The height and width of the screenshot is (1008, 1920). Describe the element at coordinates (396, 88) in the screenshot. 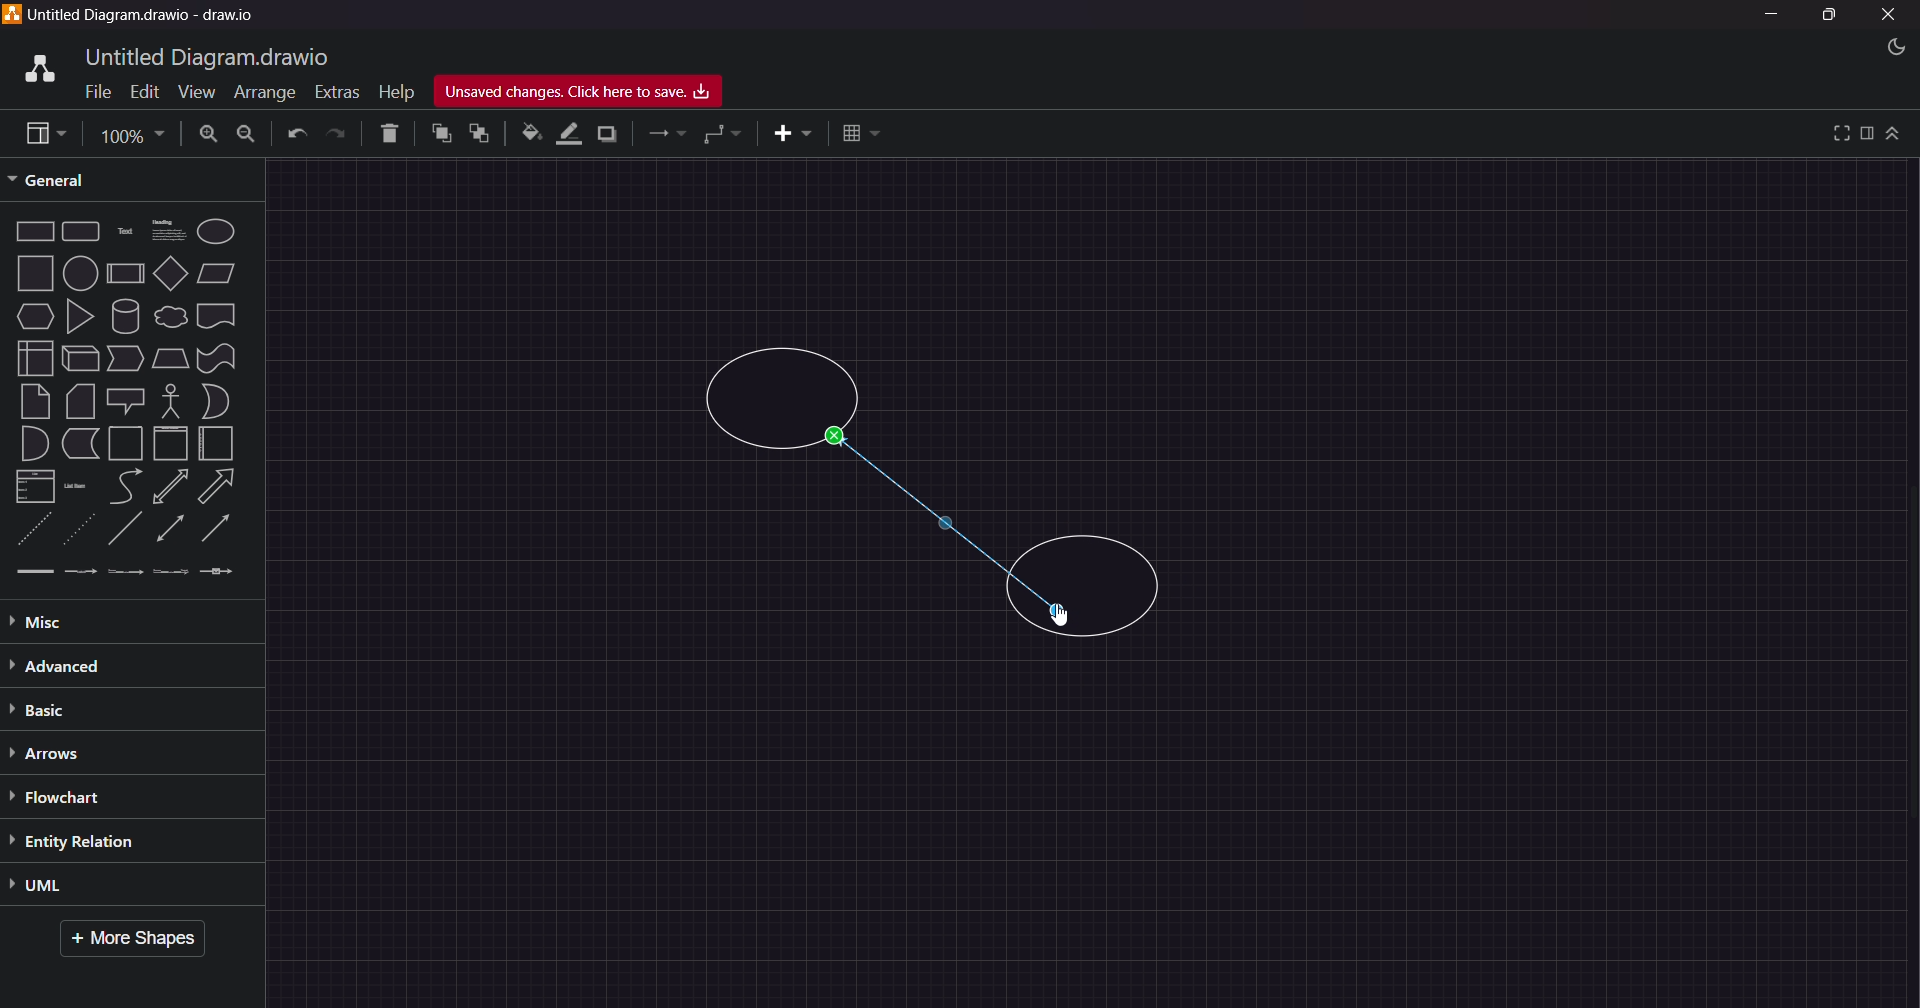

I see `Help` at that location.